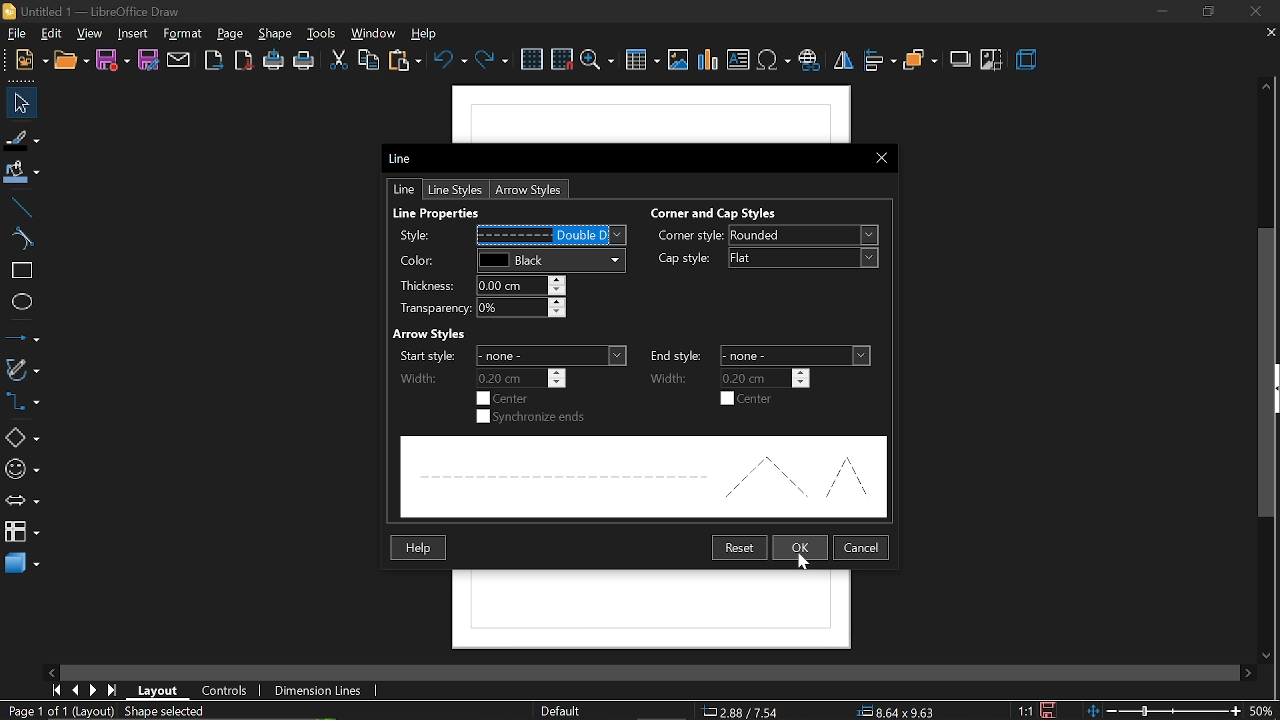  What do you see at coordinates (424, 32) in the screenshot?
I see `help` at bounding box center [424, 32].